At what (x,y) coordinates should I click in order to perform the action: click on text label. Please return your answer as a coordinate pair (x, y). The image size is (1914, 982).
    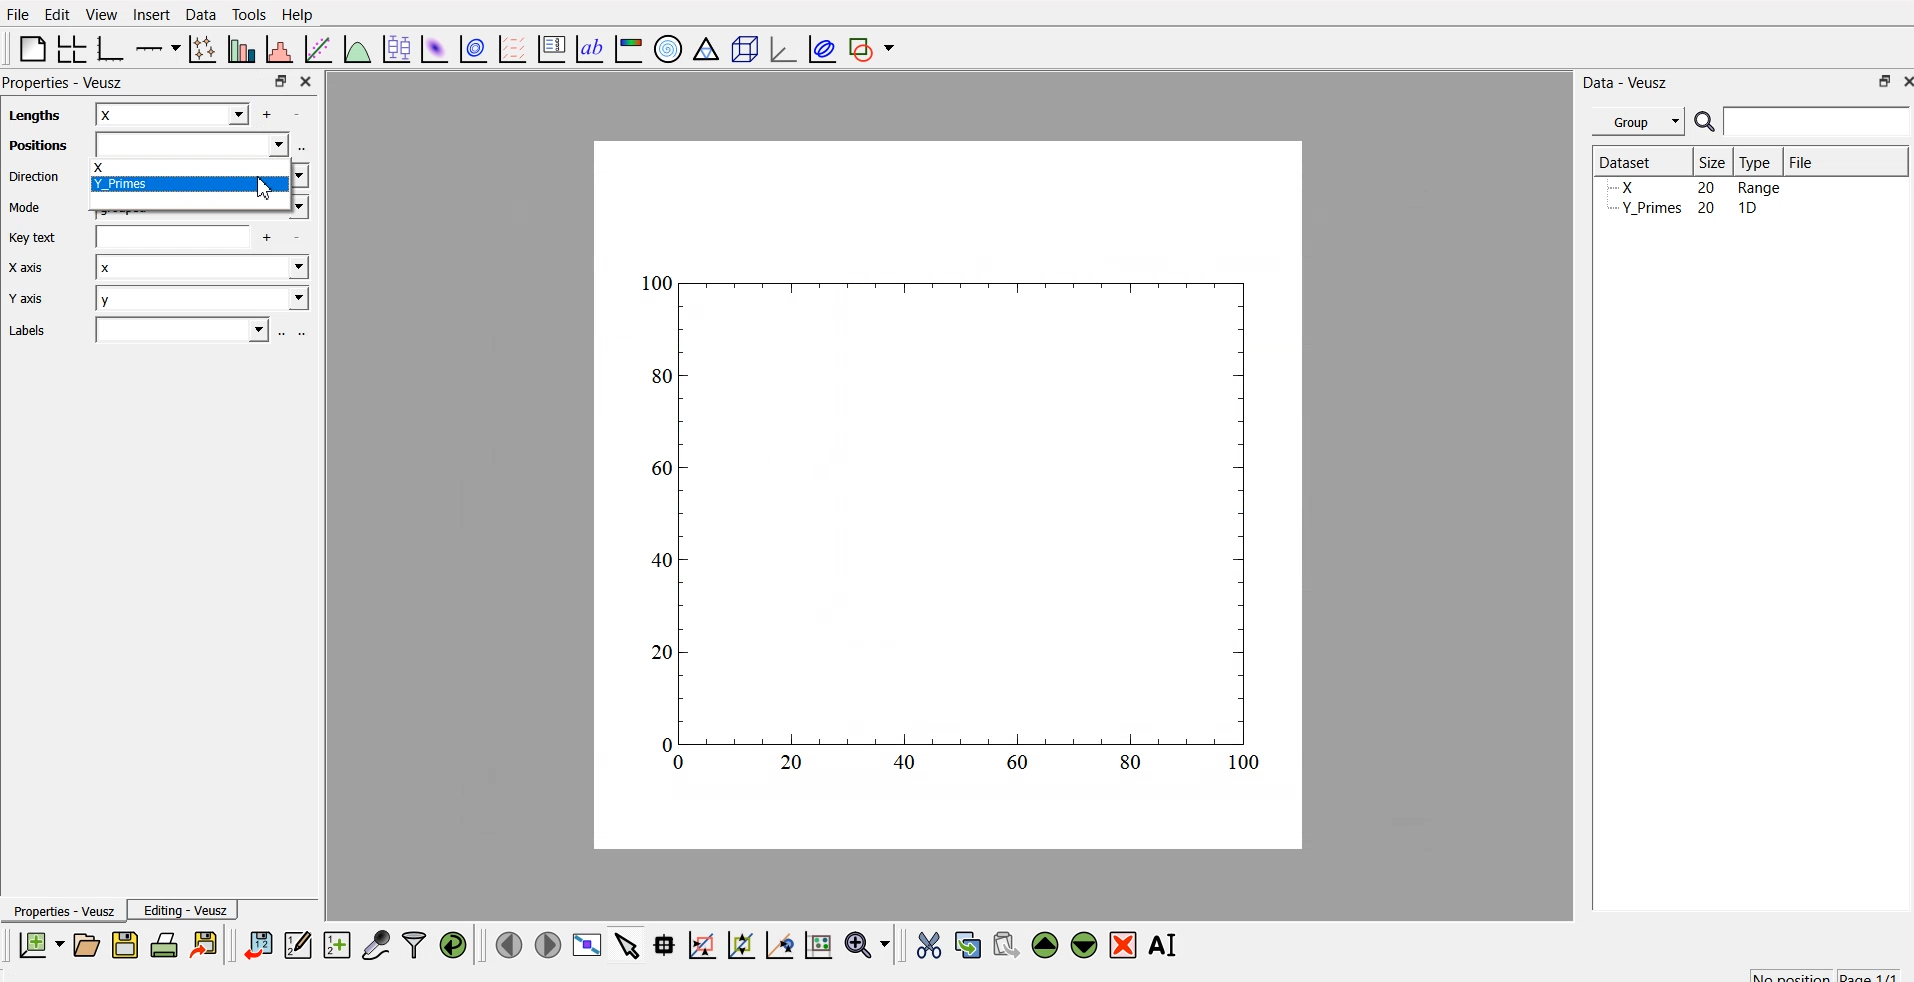
    Looking at the image, I should click on (587, 49).